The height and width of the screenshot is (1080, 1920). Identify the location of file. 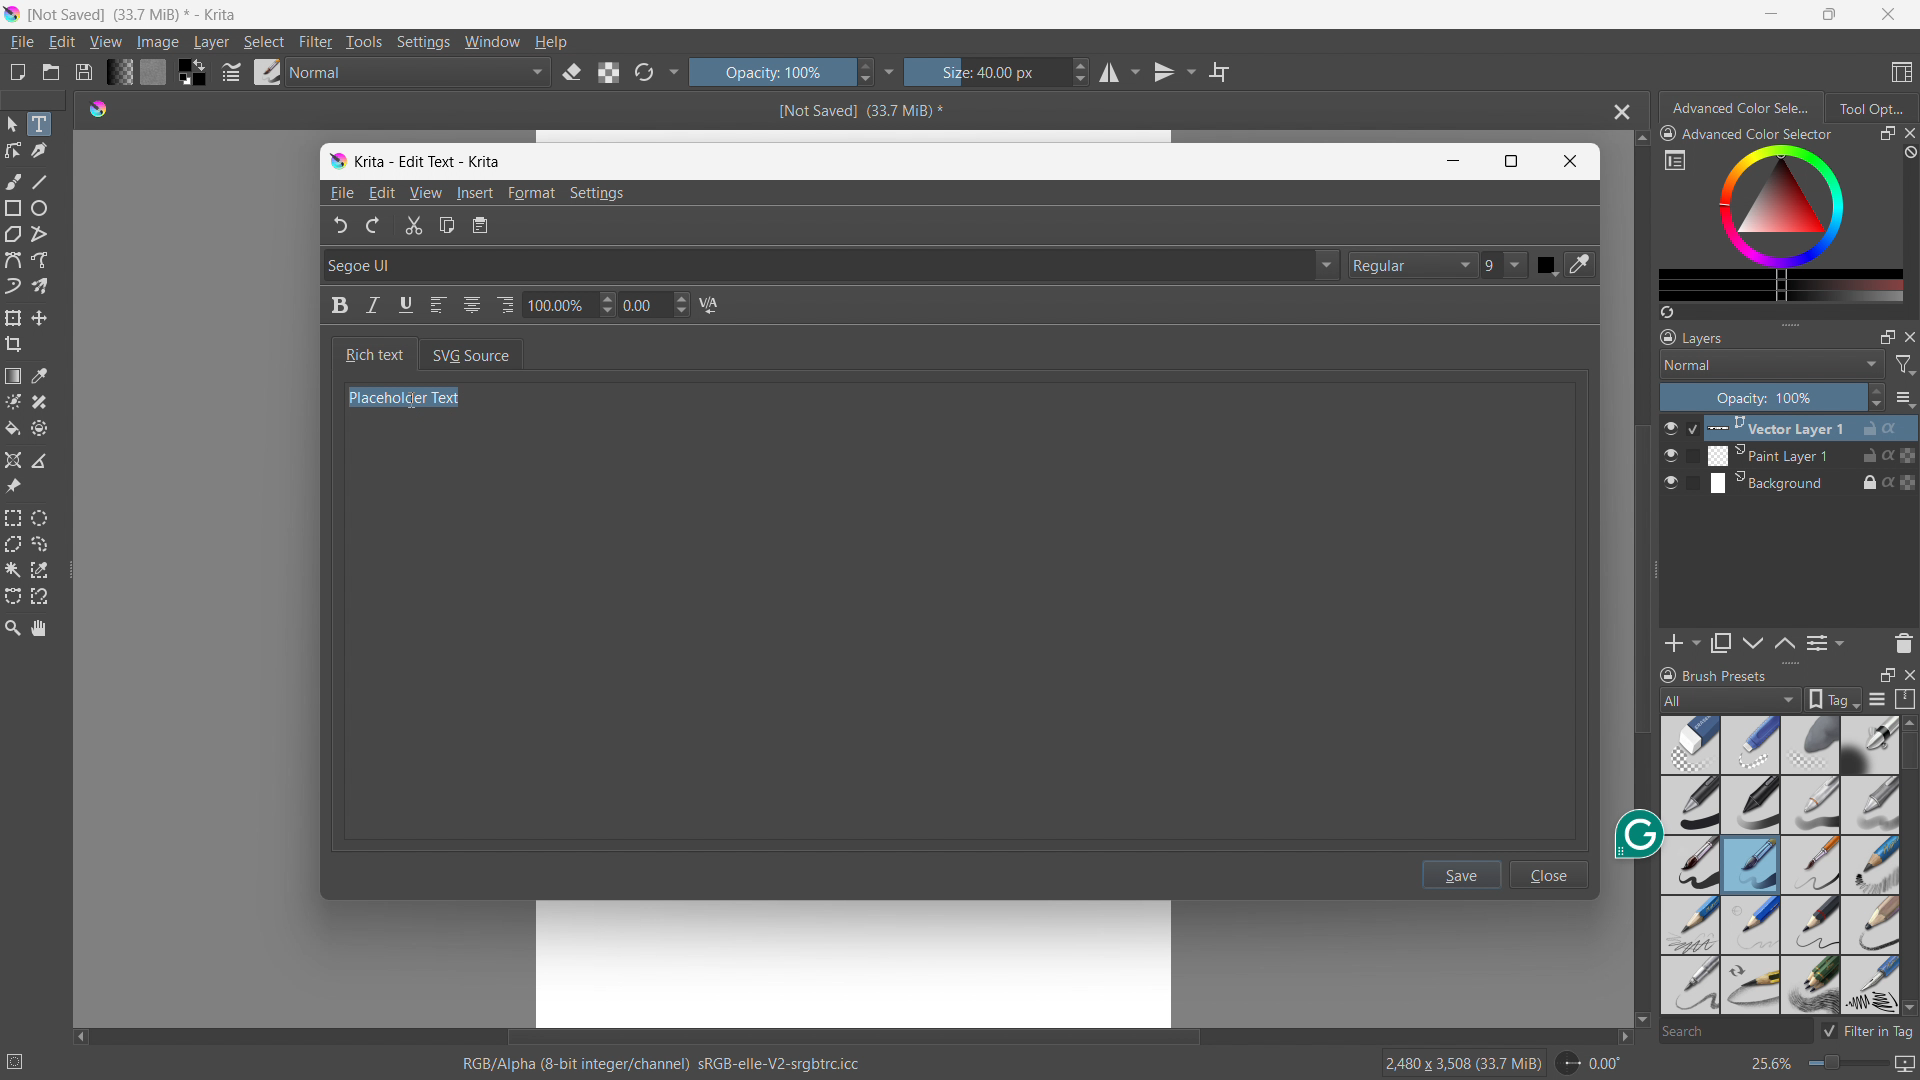
(342, 193).